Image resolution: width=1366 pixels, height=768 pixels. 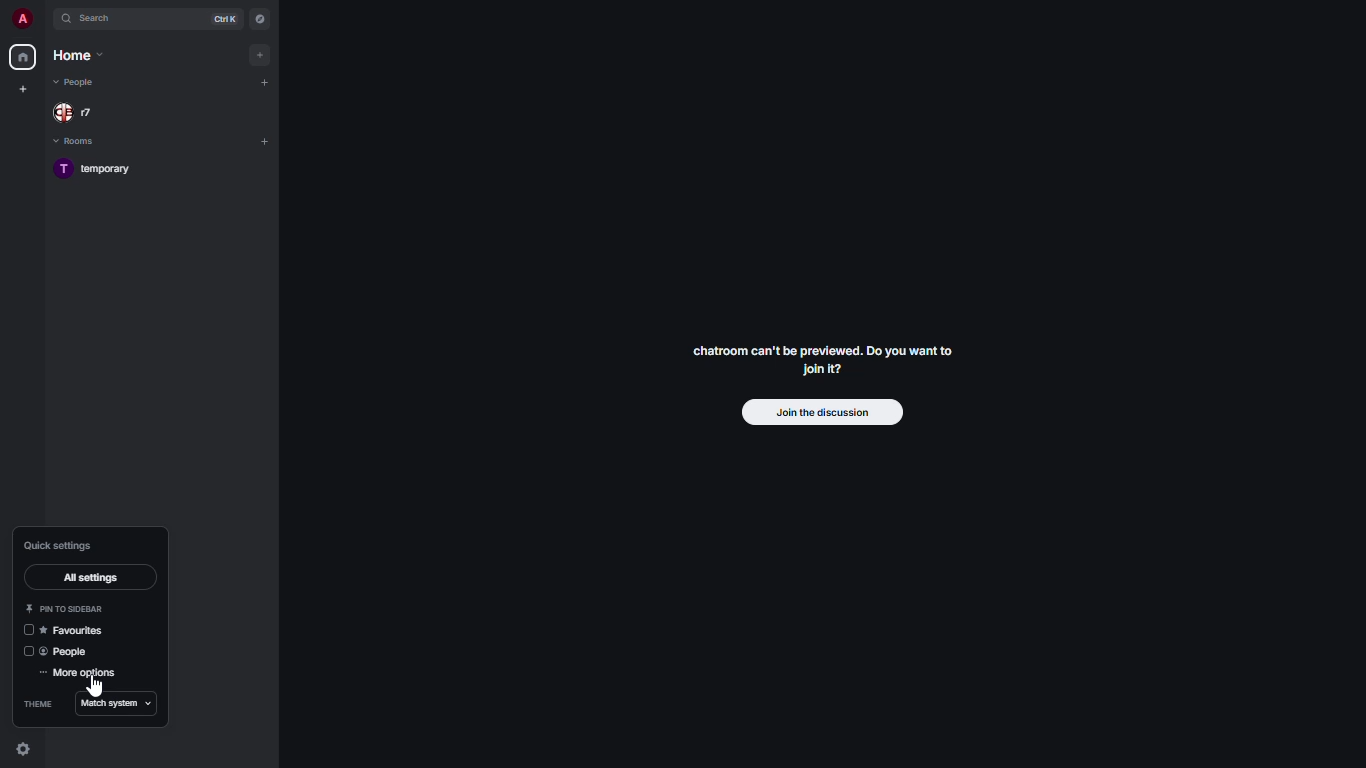 What do you see at coordinates (22, 88) in the screenshot?
I see `create new space` at bounding box center [22, 88].